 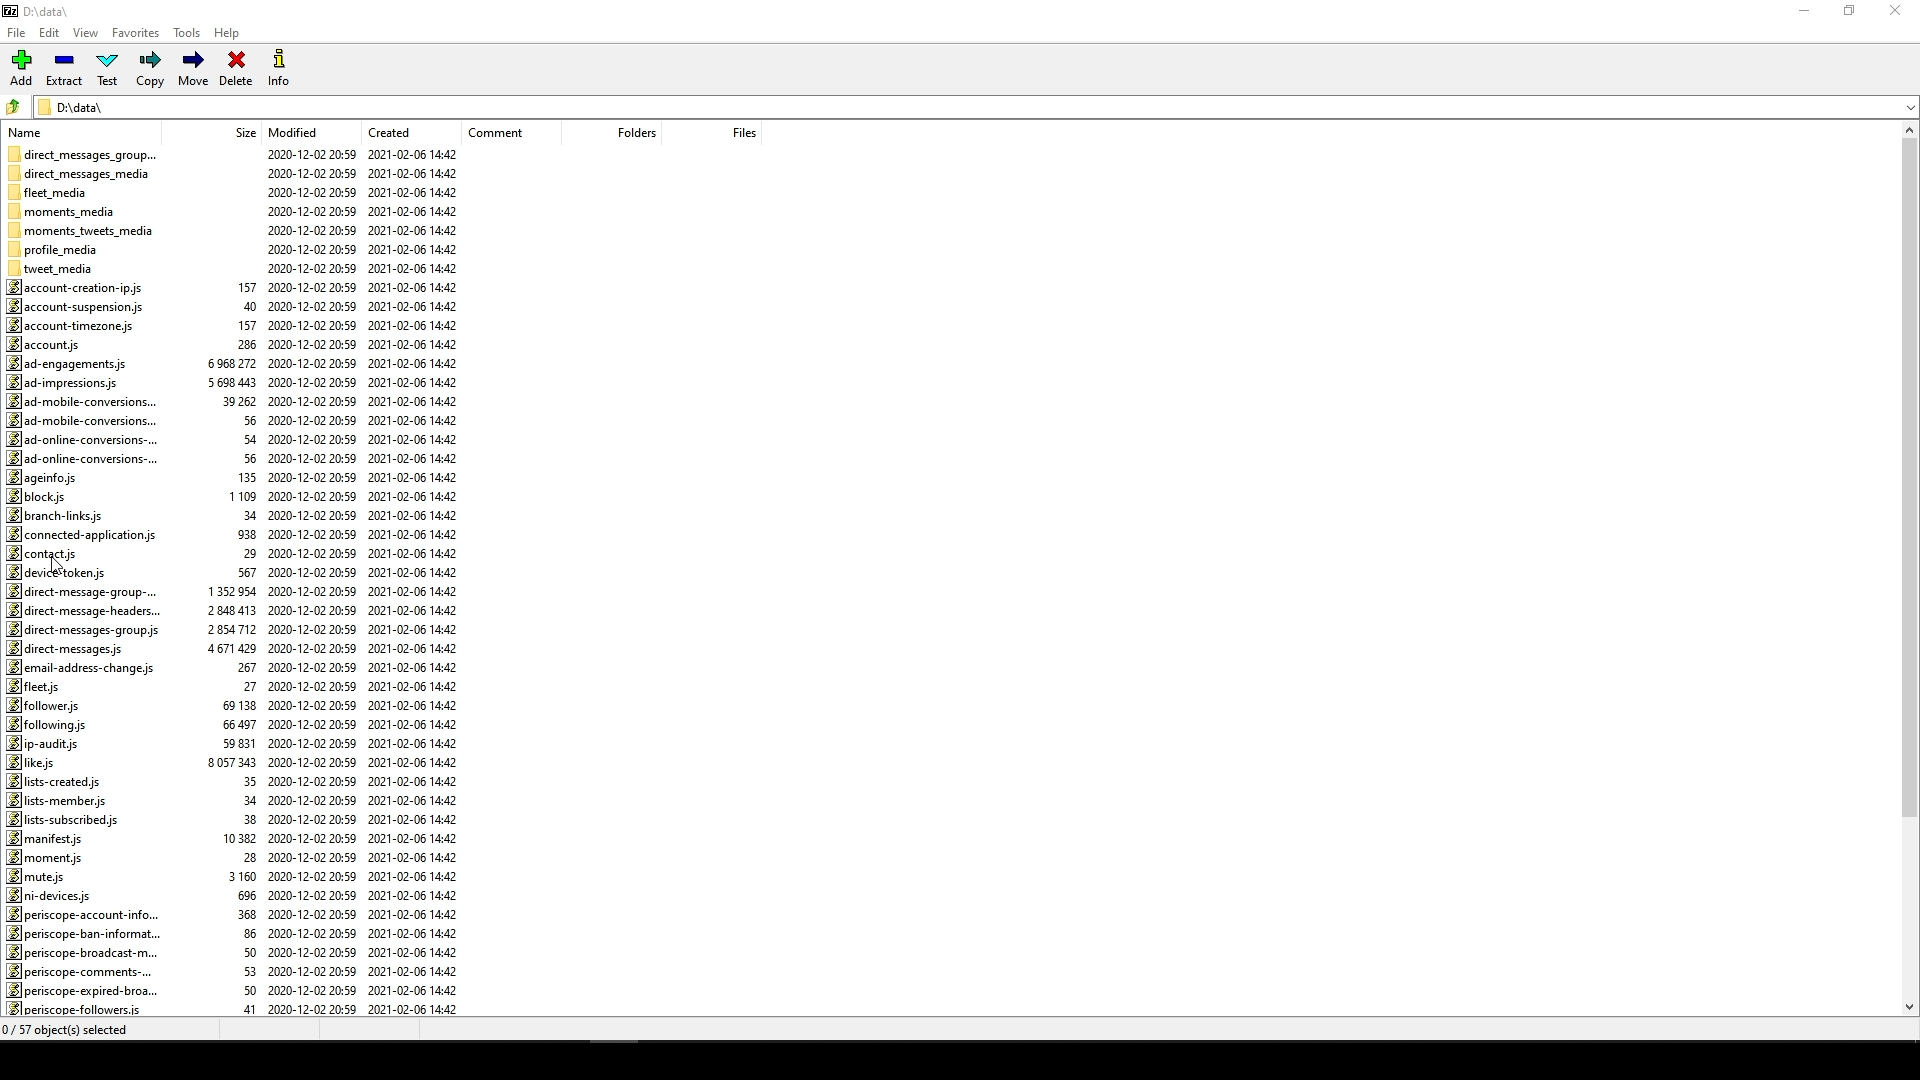 I want to click on periscope-broadcast-m, so click(x=79, y=953).